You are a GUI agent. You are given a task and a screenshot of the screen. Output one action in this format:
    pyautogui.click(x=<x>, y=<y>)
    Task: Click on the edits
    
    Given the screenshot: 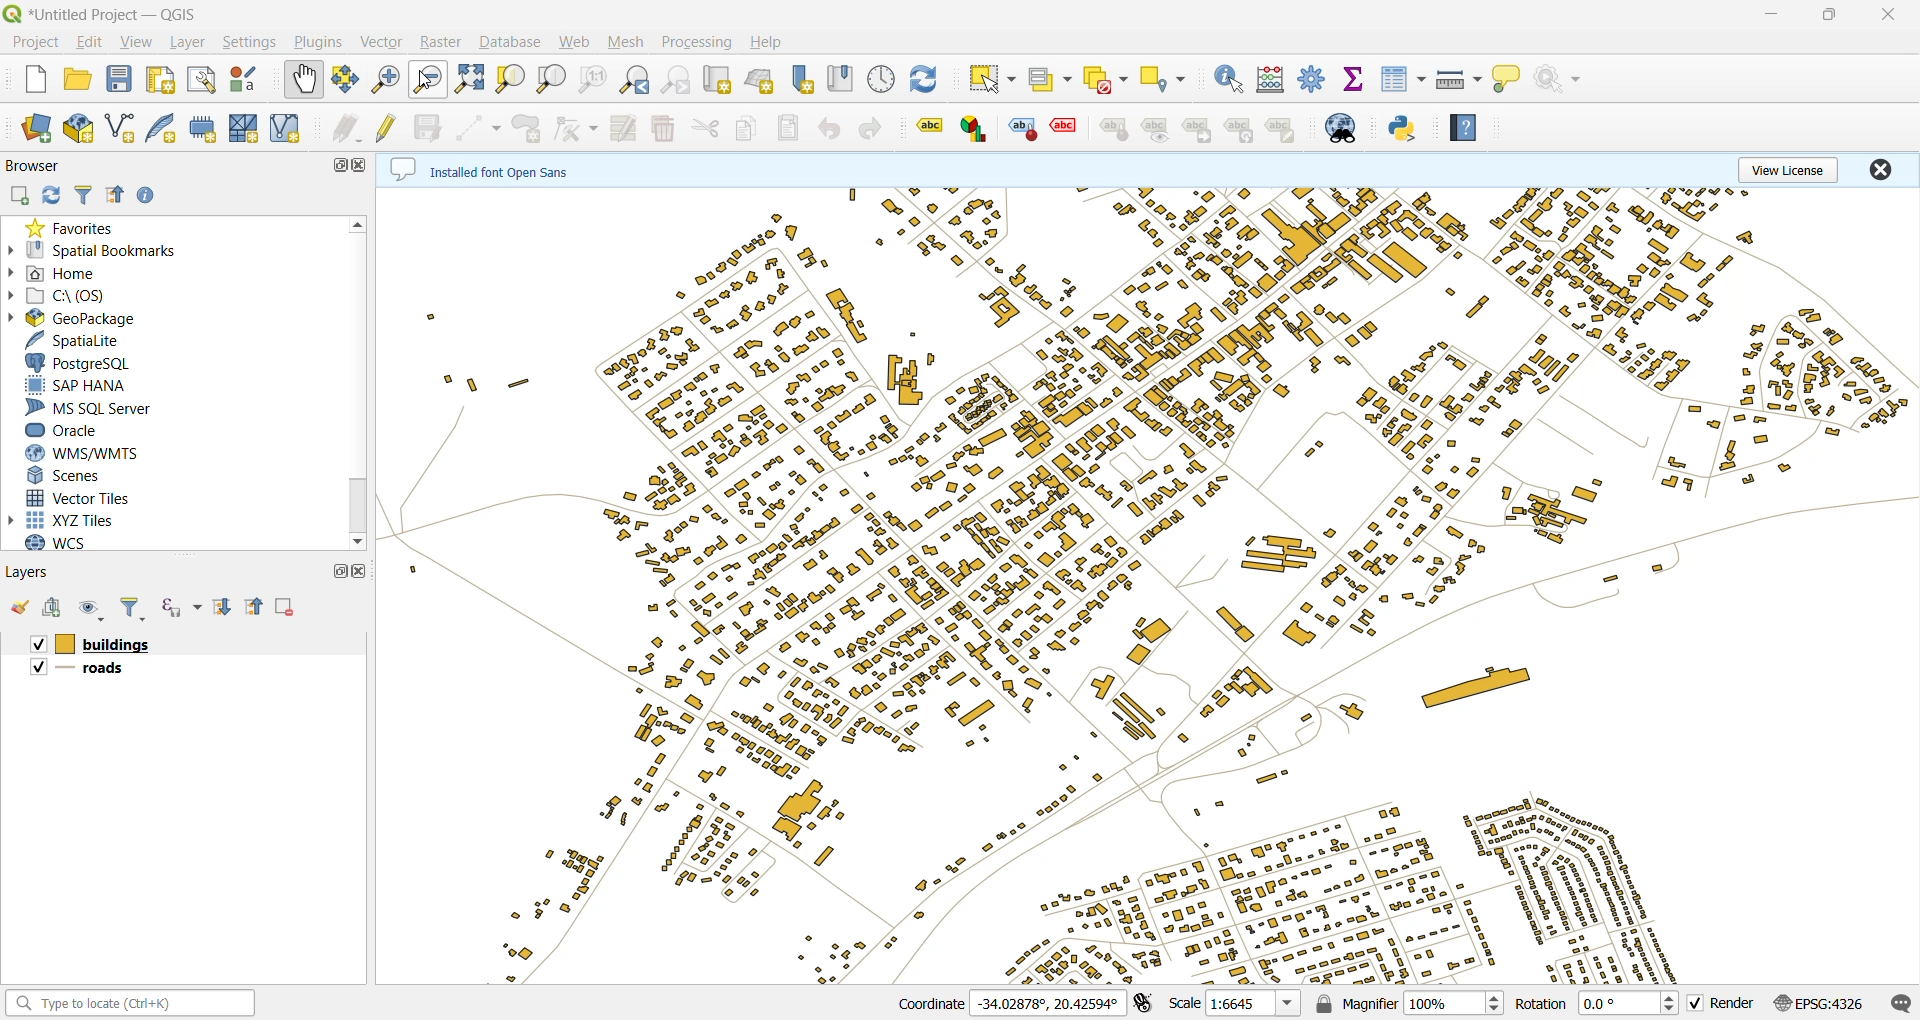 What is the action you would take?
    pyautogui.click(x=346, y=127)
    